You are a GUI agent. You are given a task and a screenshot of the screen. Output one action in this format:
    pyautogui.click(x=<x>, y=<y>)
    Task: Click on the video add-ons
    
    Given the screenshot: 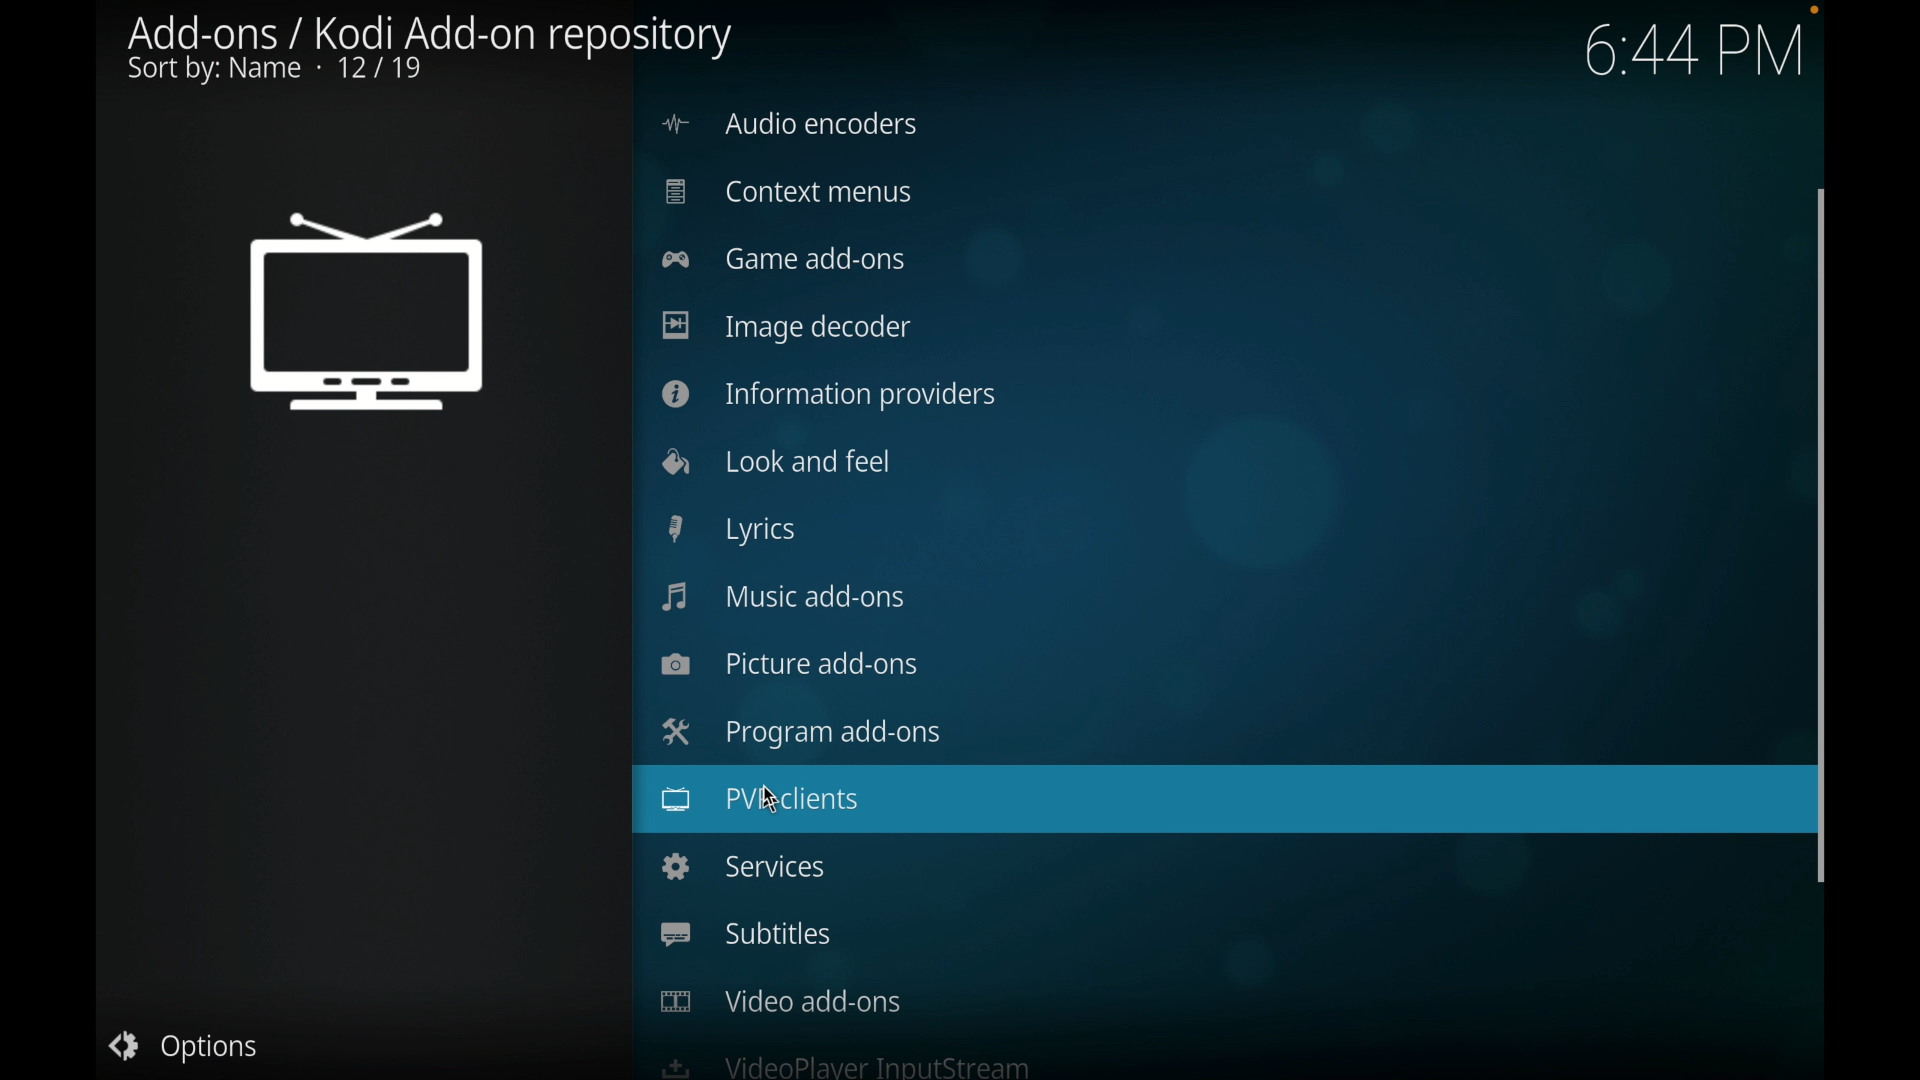 What is the action you would take?
    pyautogui.click(x=781, y=1000)
    